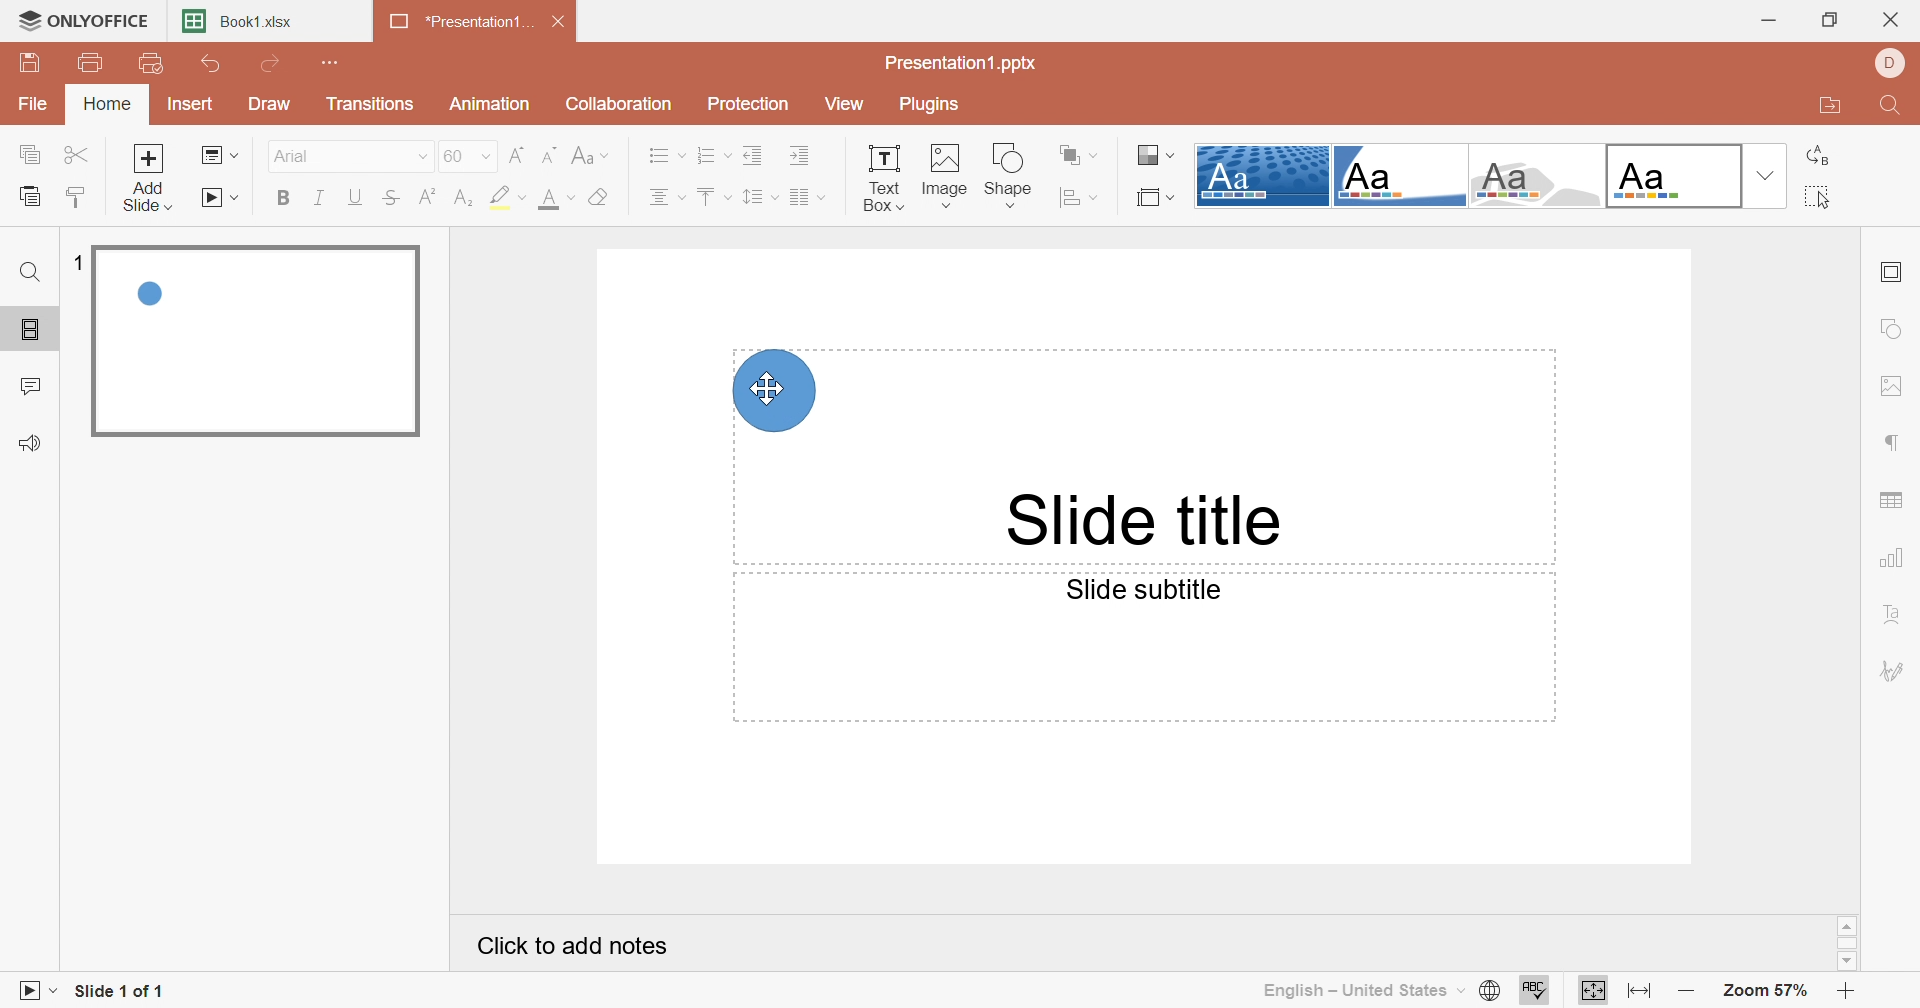 This screenshot has width=1920, height=1008. Describe the element at coordinates (553, 154) in the screenshot. I see `Decrement font size` at that location.